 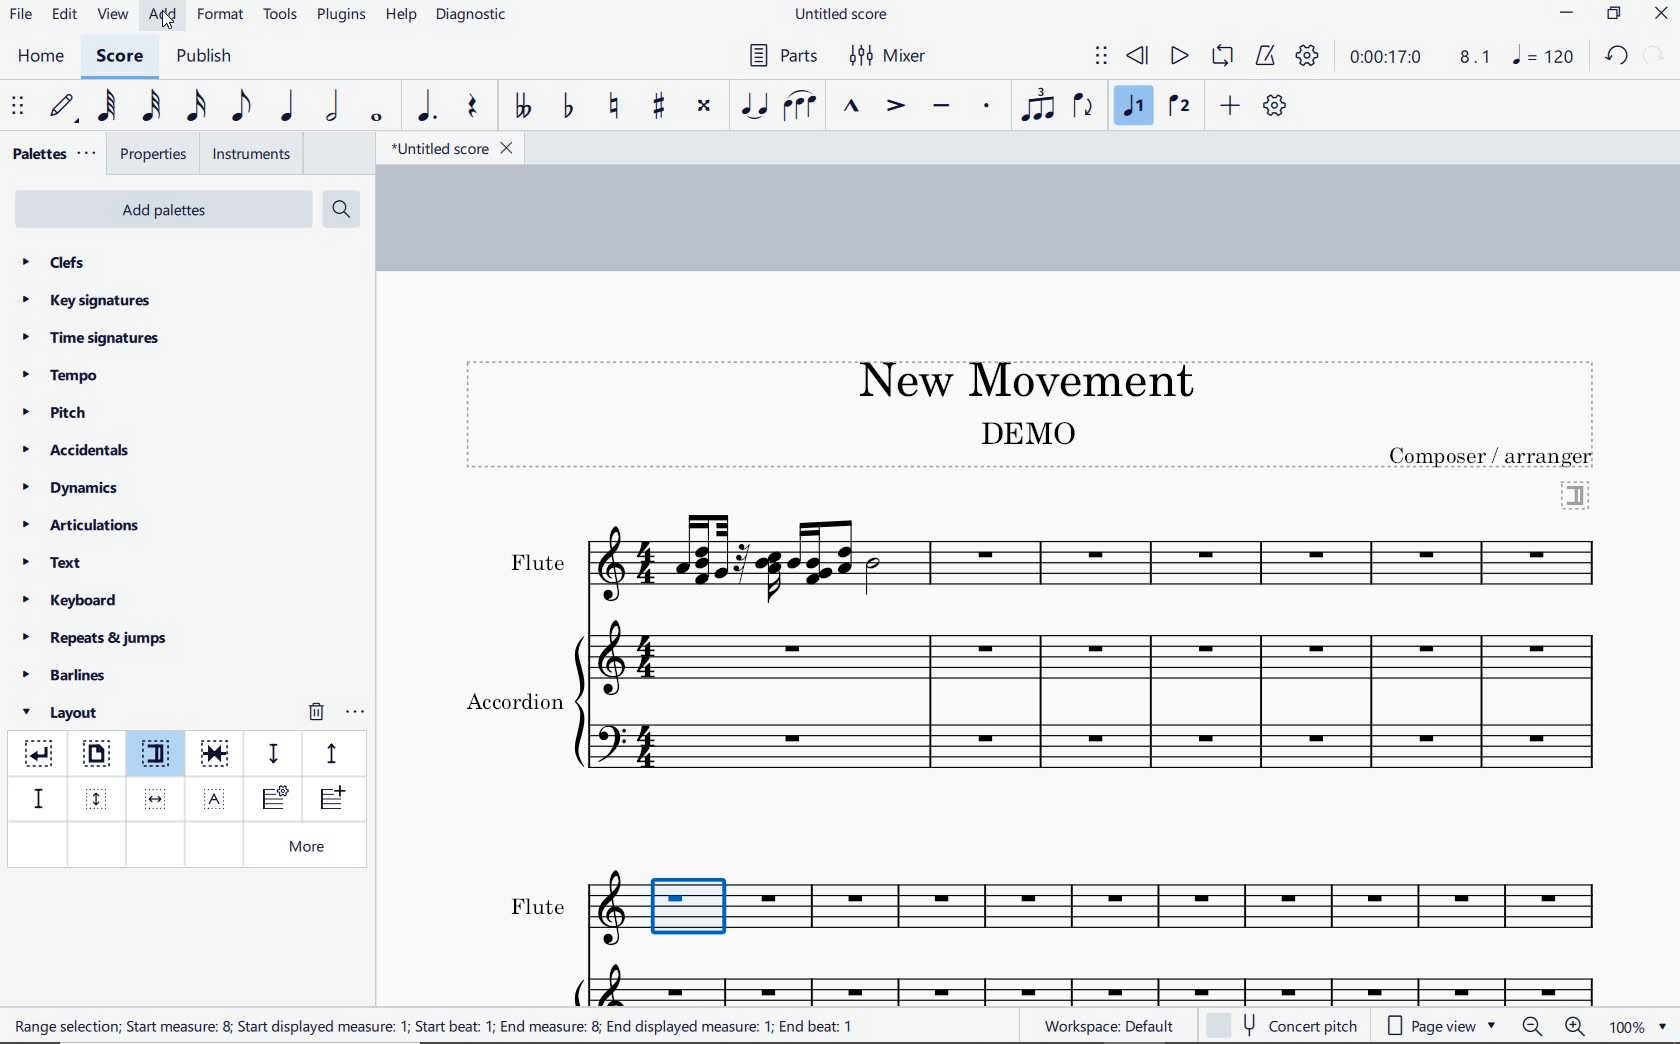 I want to click on score, so click(x=120, y=59).